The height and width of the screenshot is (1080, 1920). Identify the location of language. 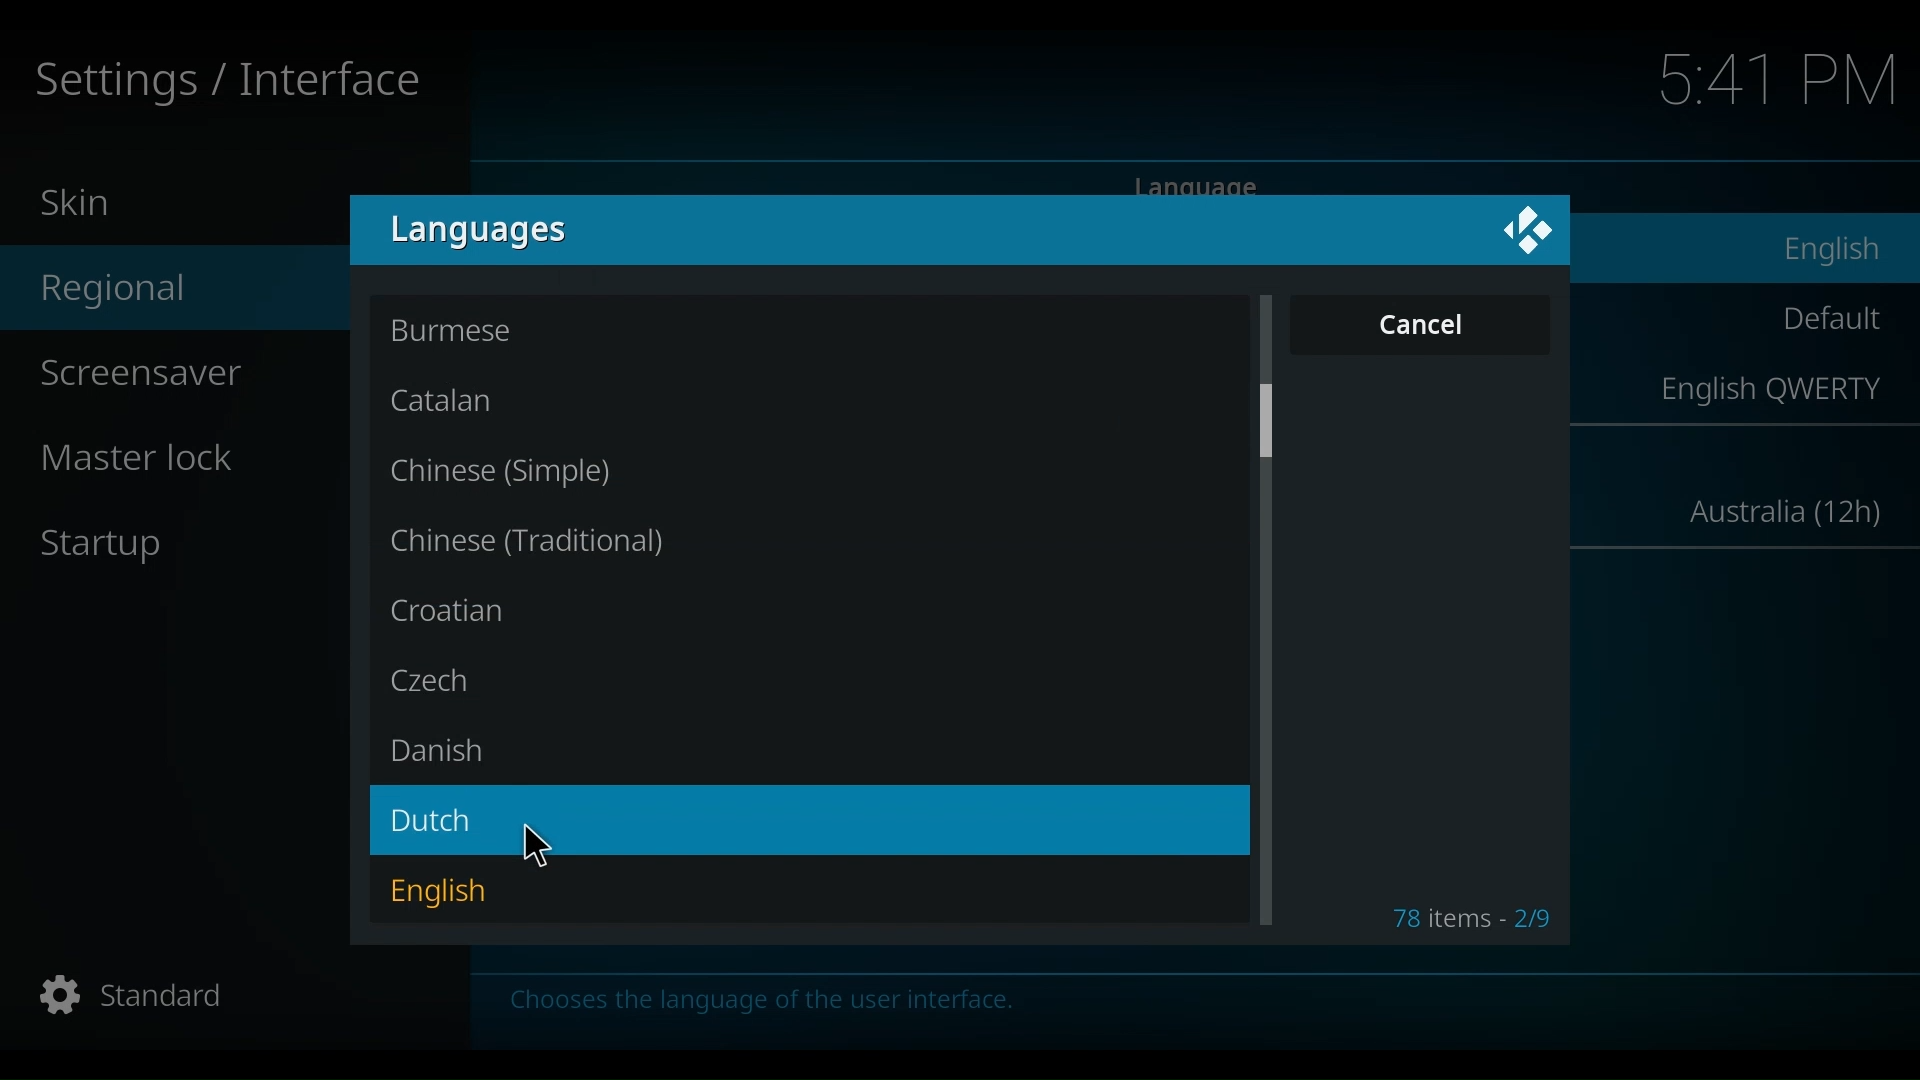
(479, 233).